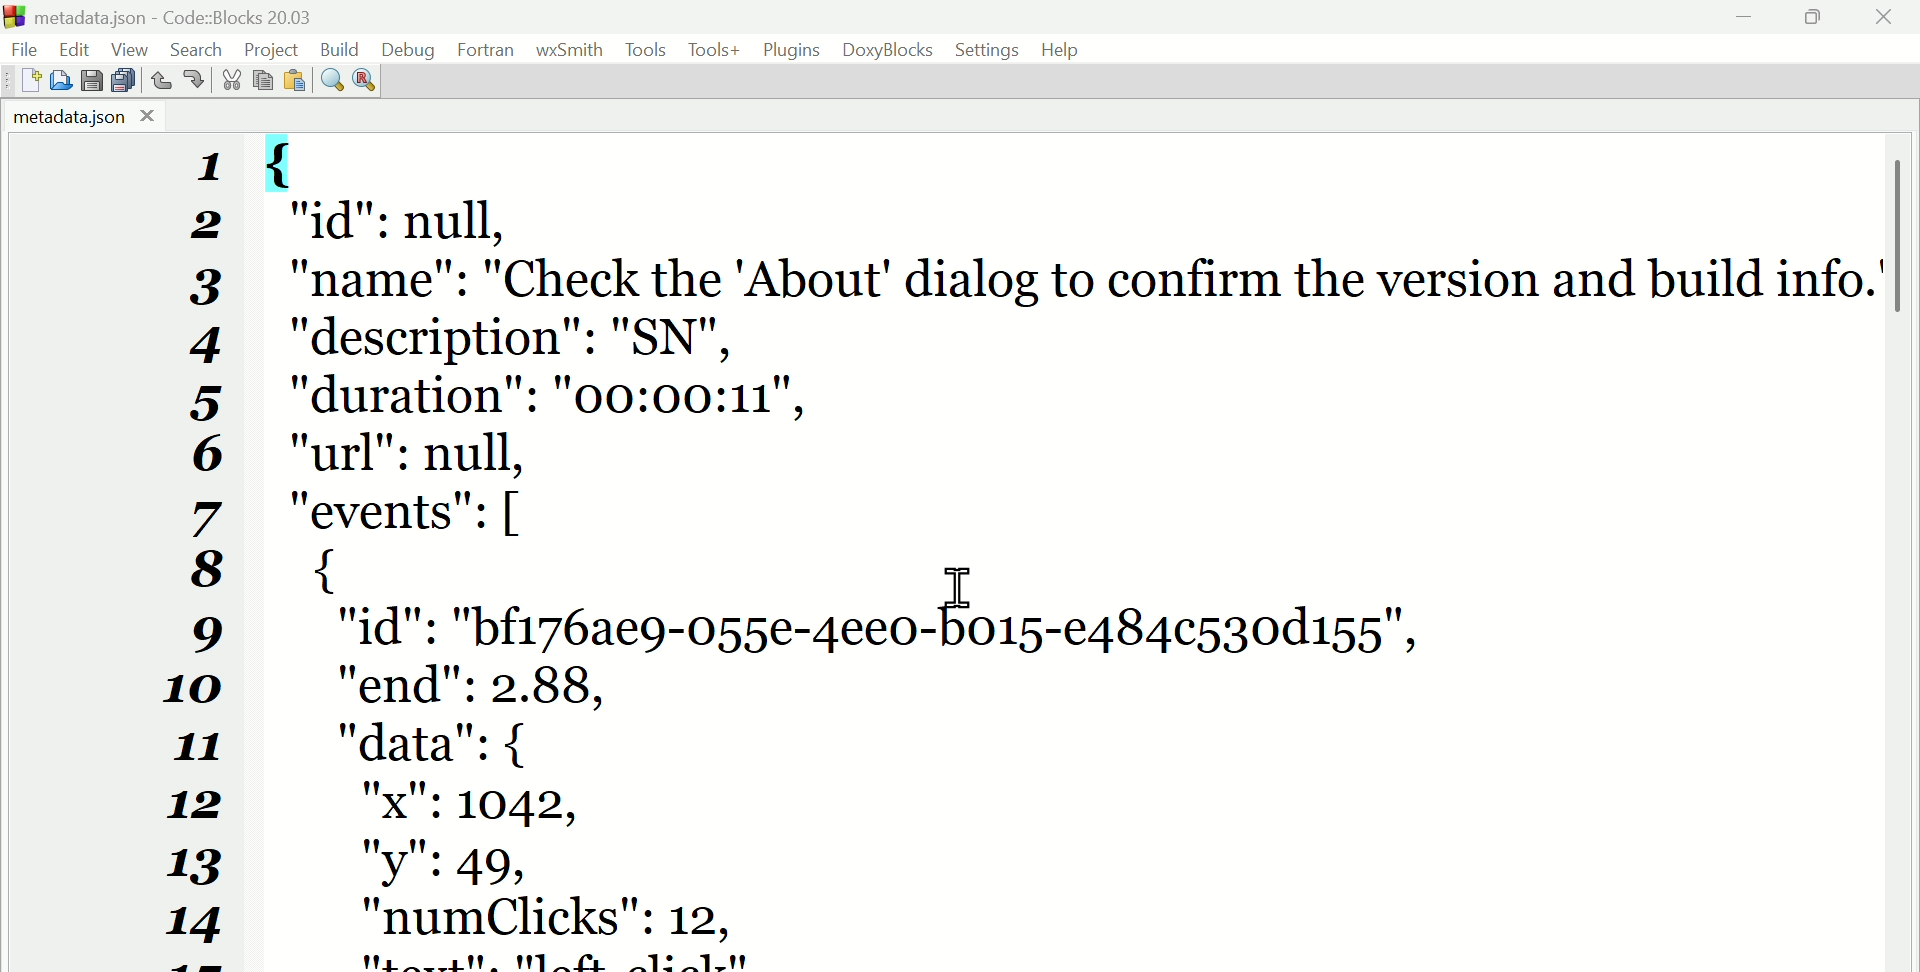  I want to click on save, so click(95, 81).